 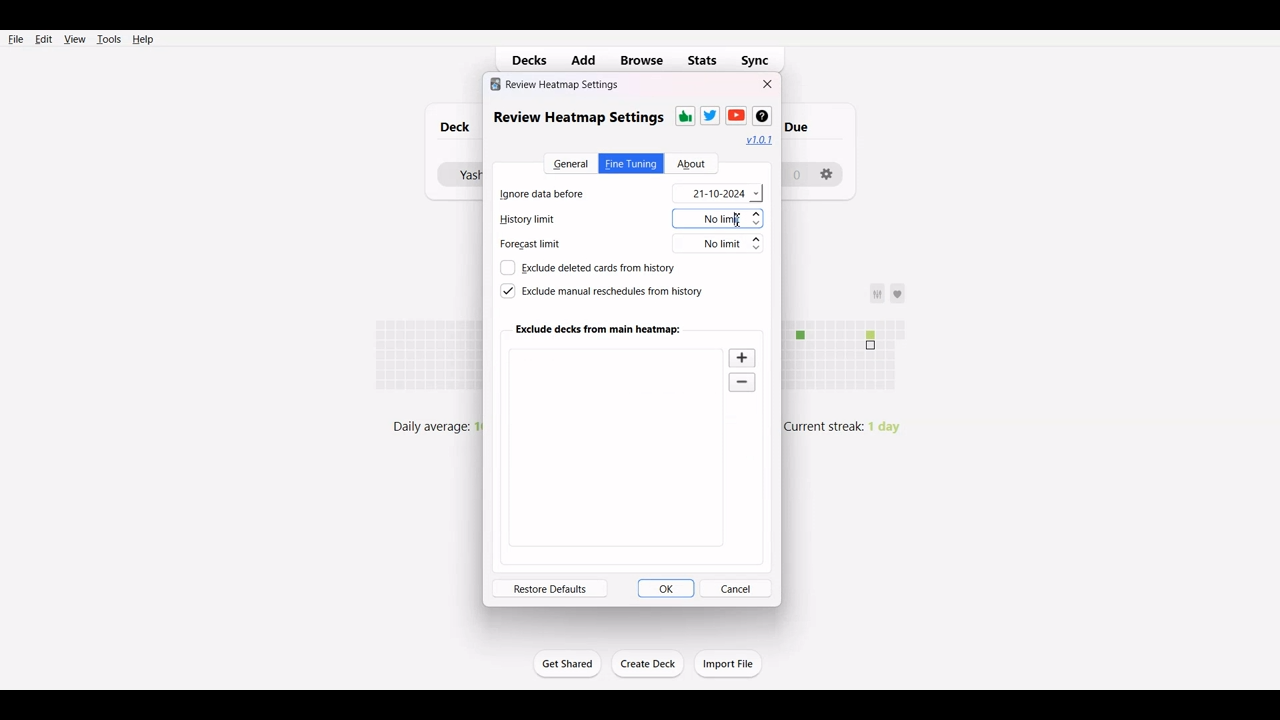 I want to click on Deck, so click(x=450, y=127).